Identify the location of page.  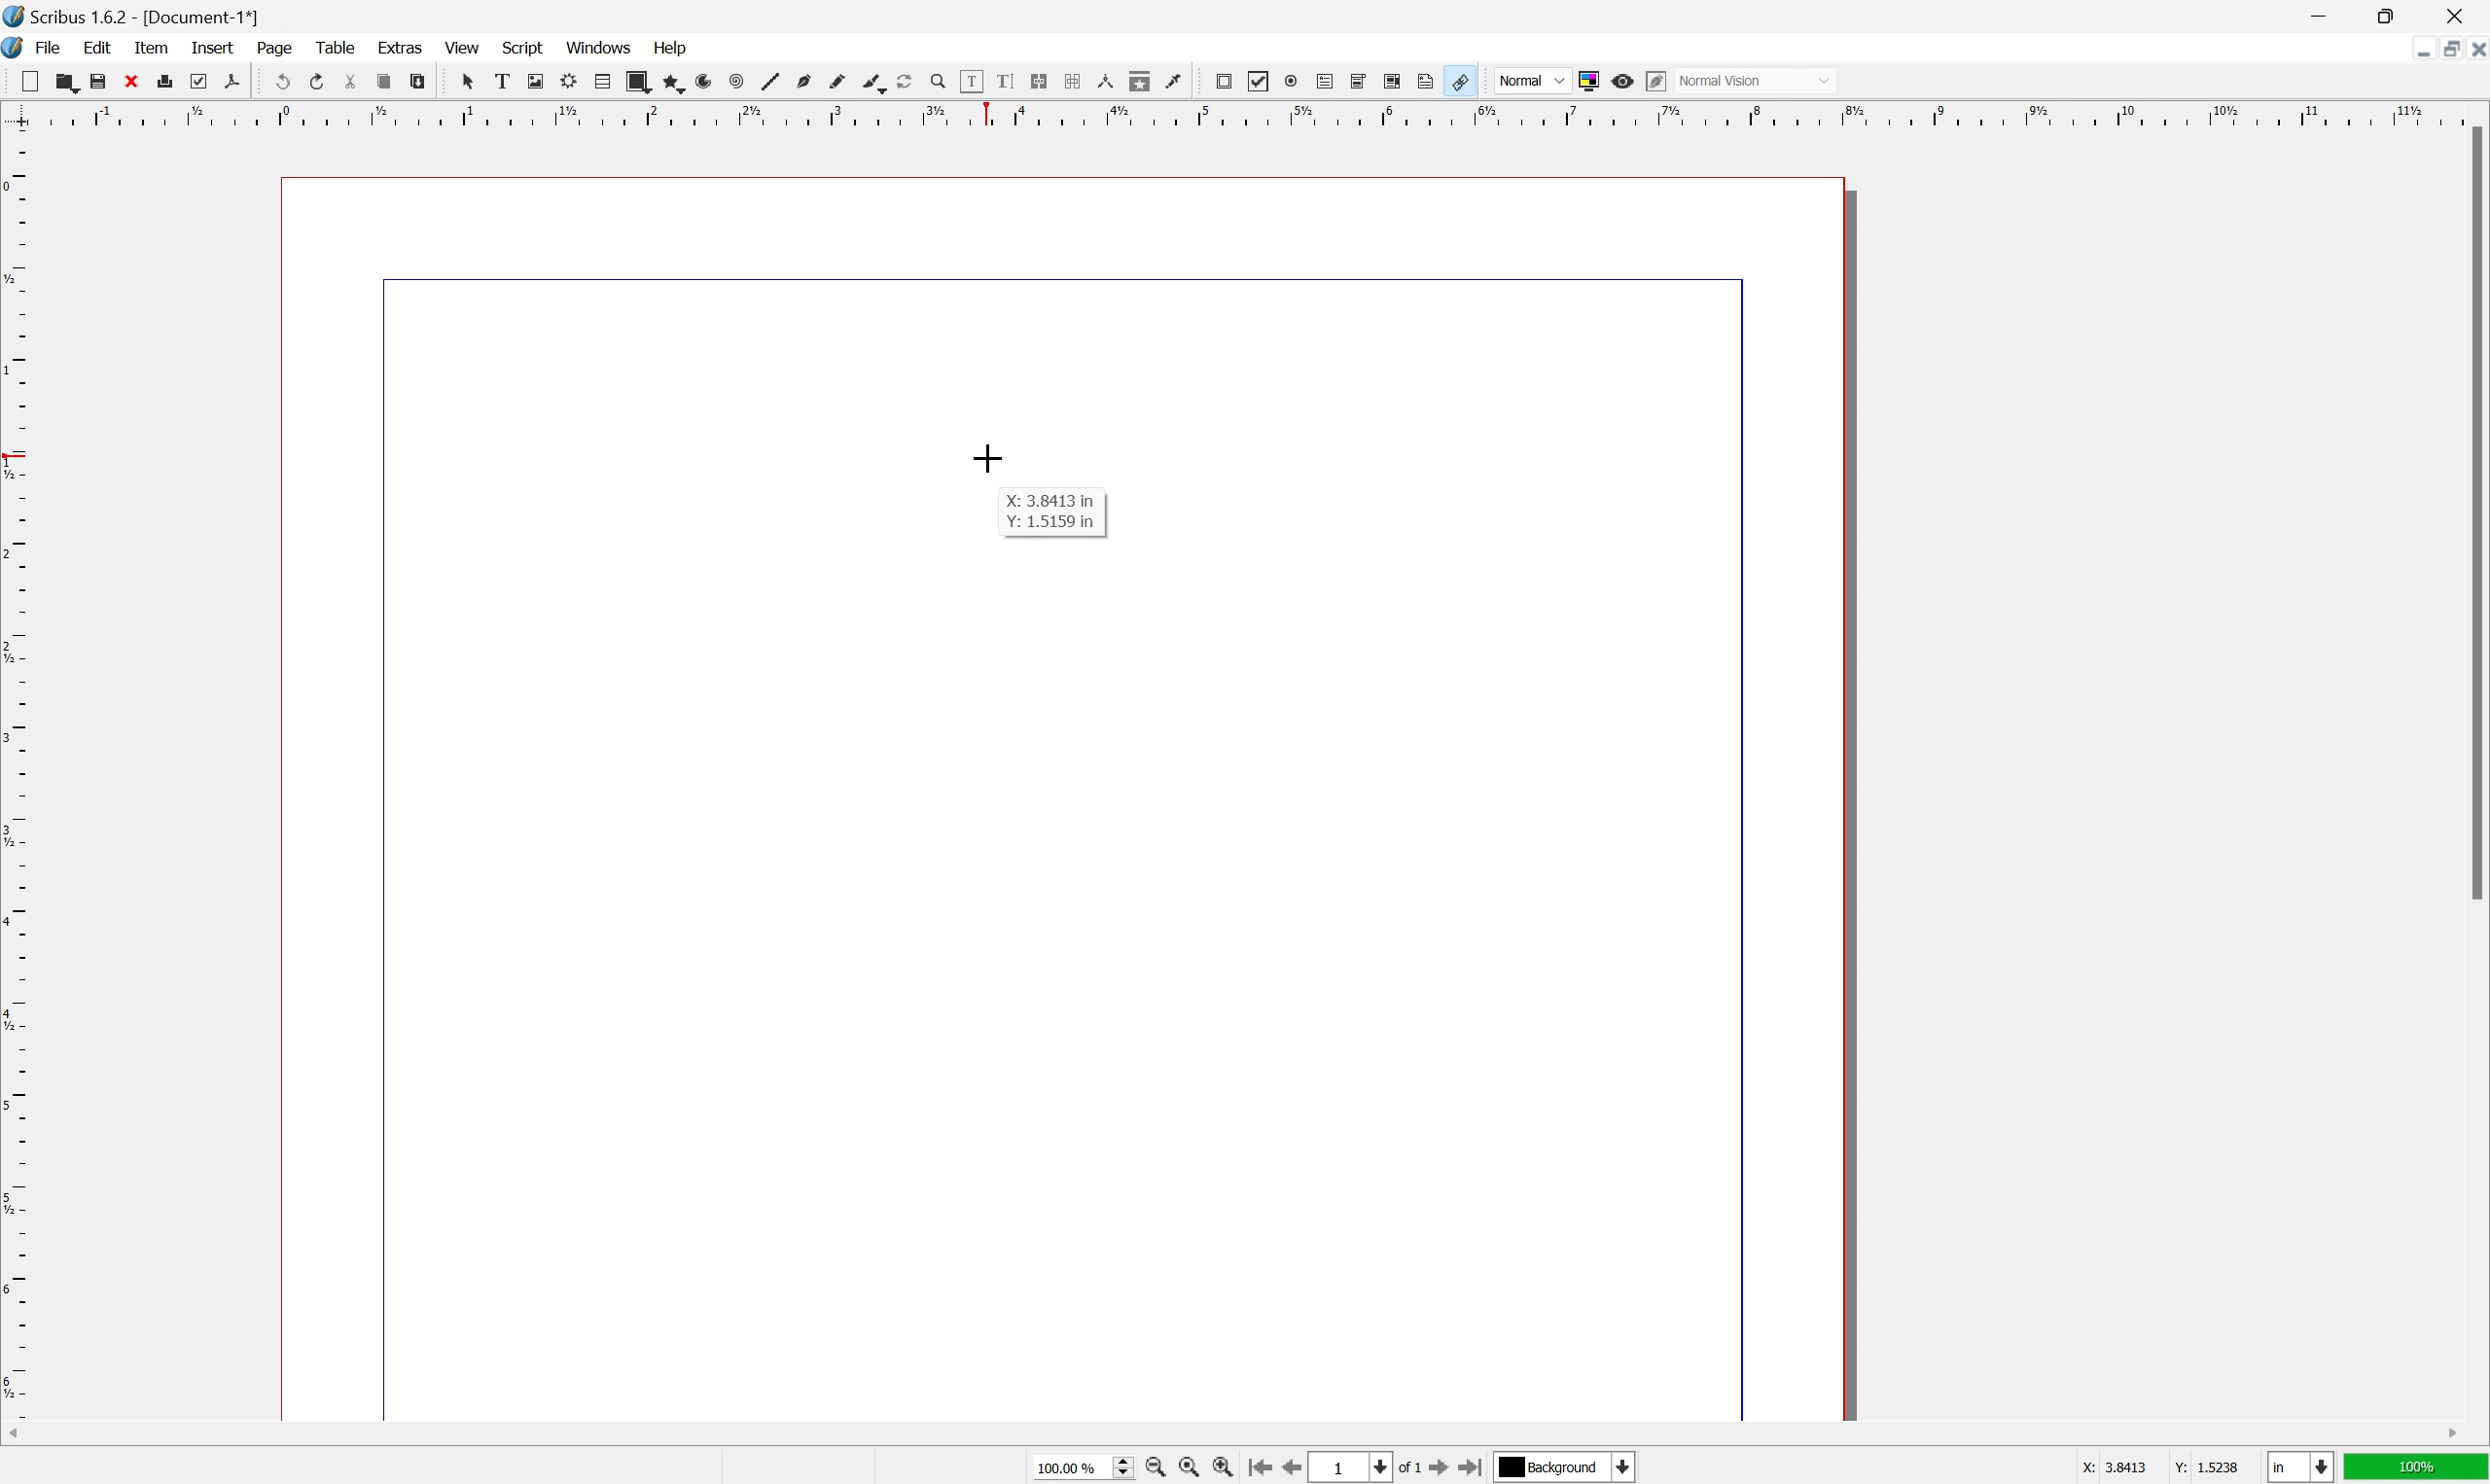
(274, 48).